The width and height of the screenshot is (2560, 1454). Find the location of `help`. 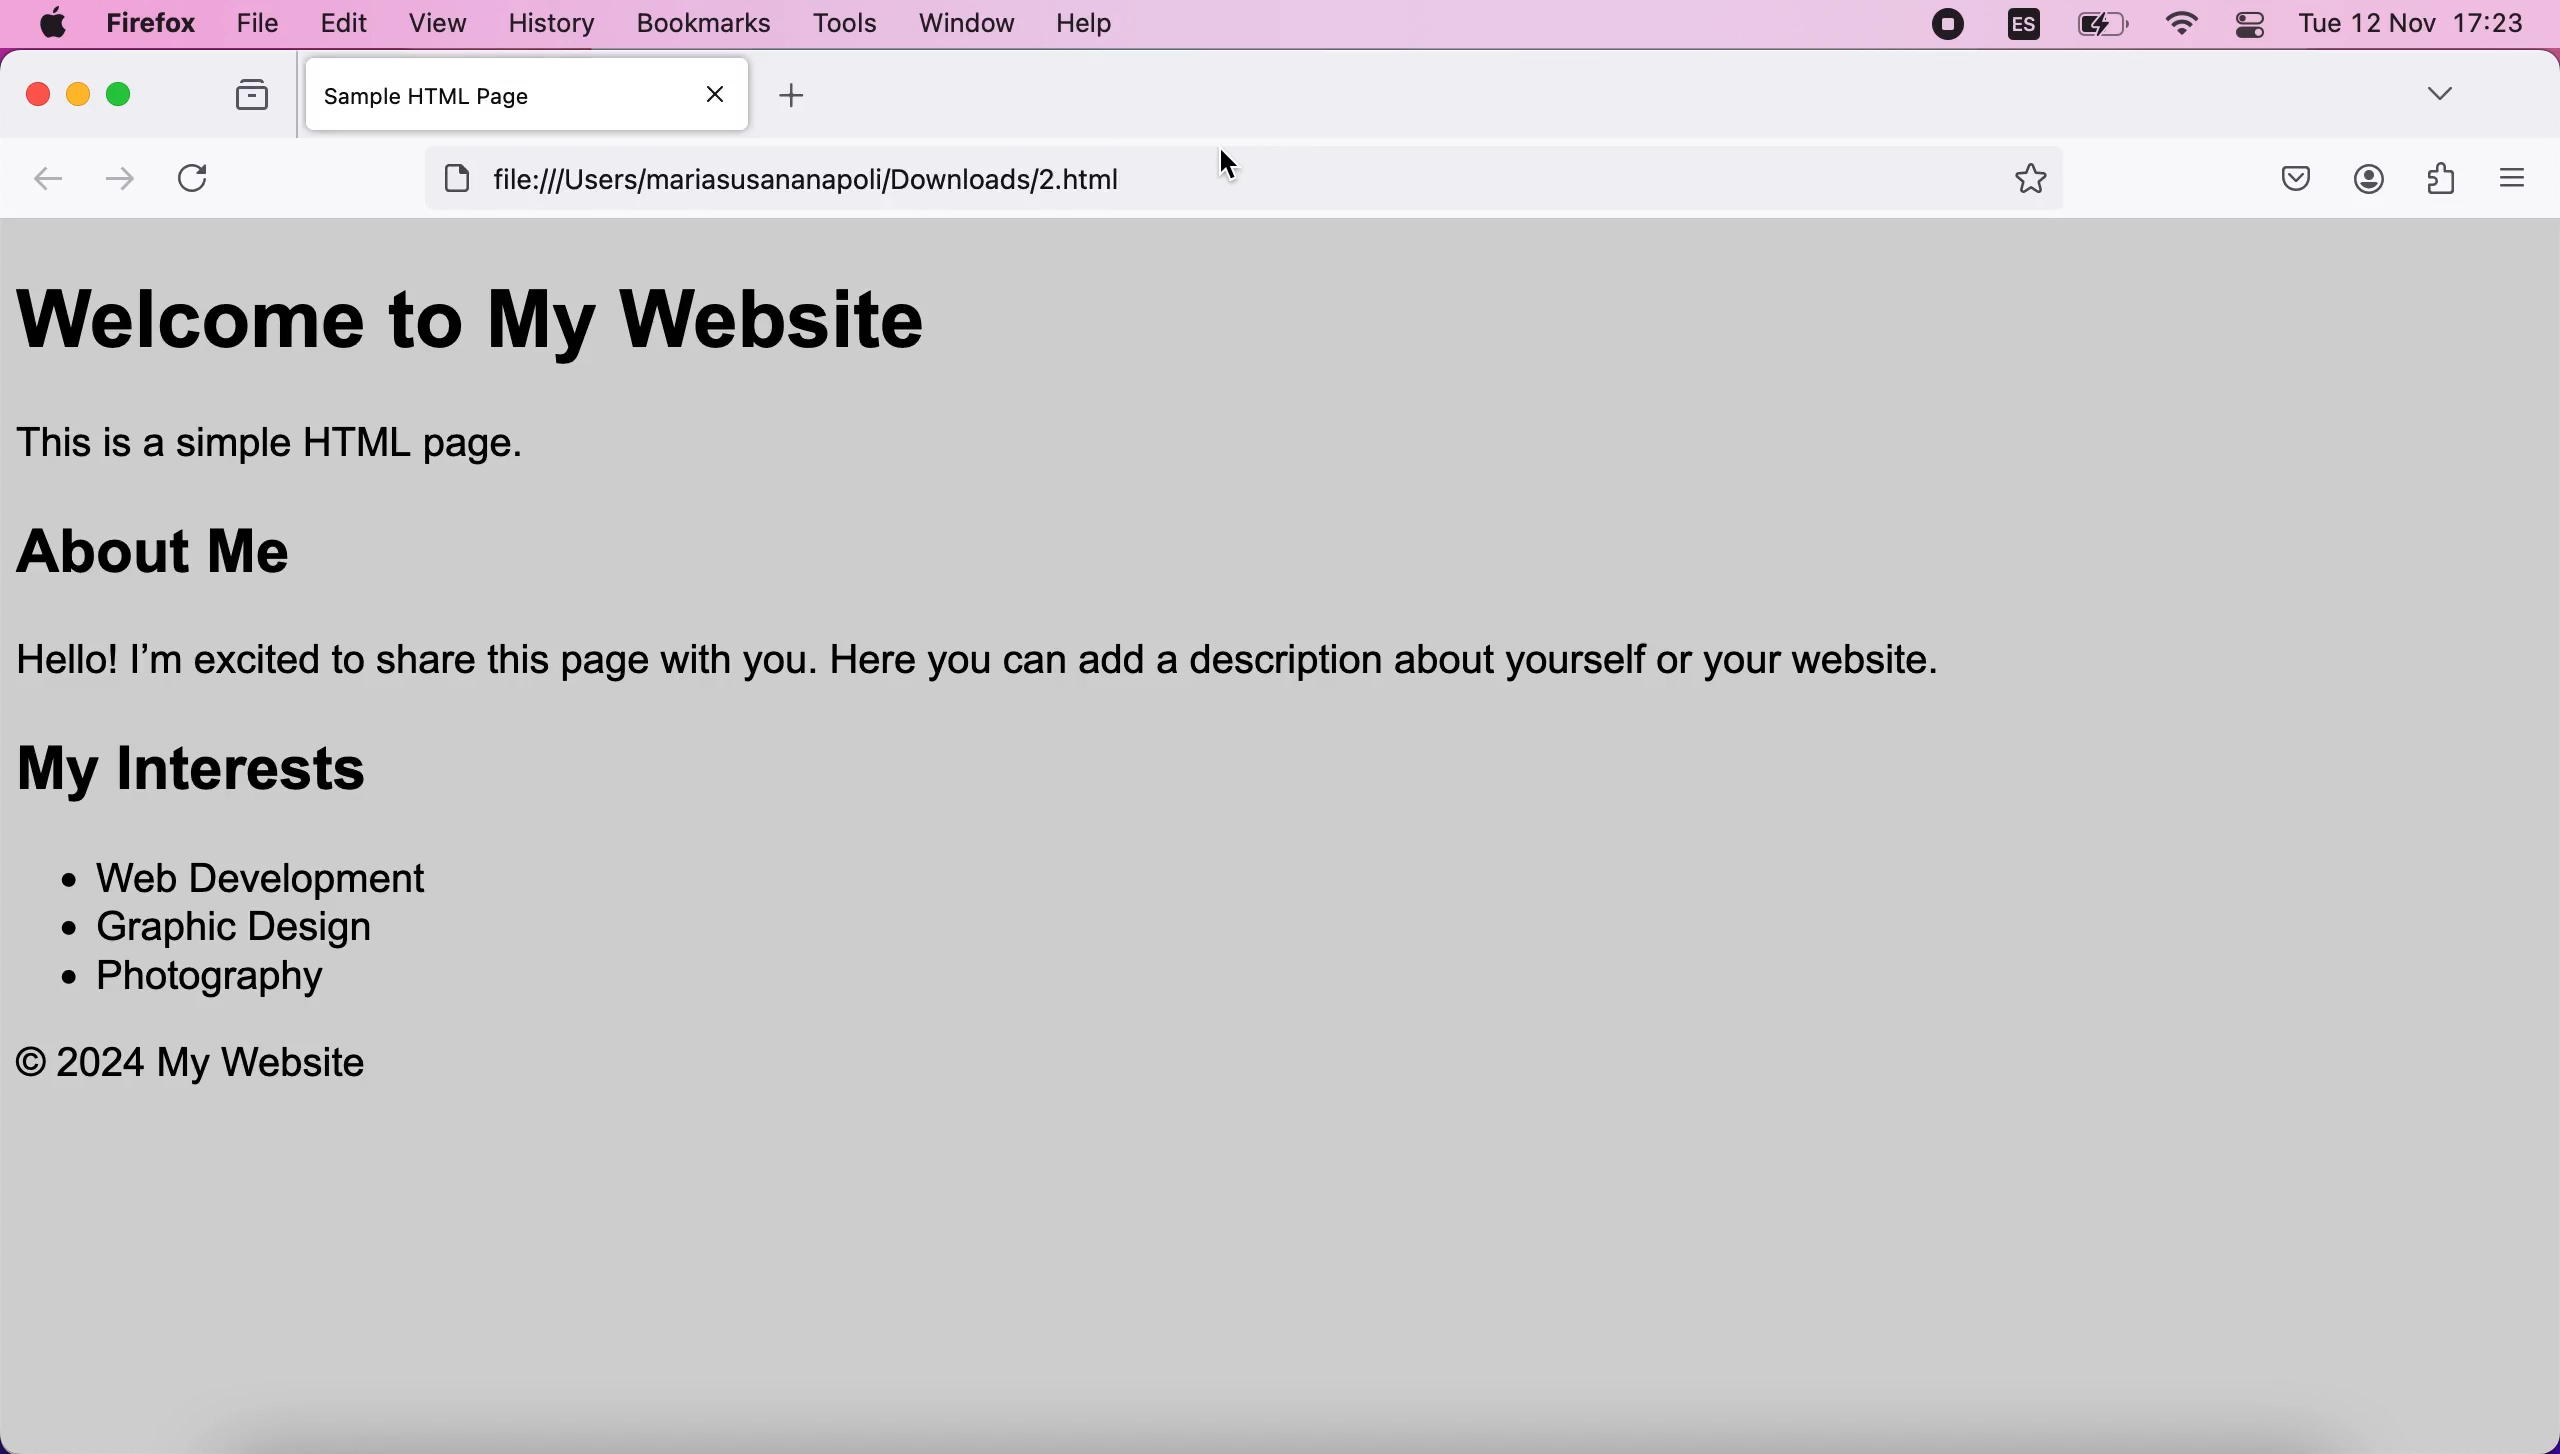

help is located at coordinates (1101, 23).